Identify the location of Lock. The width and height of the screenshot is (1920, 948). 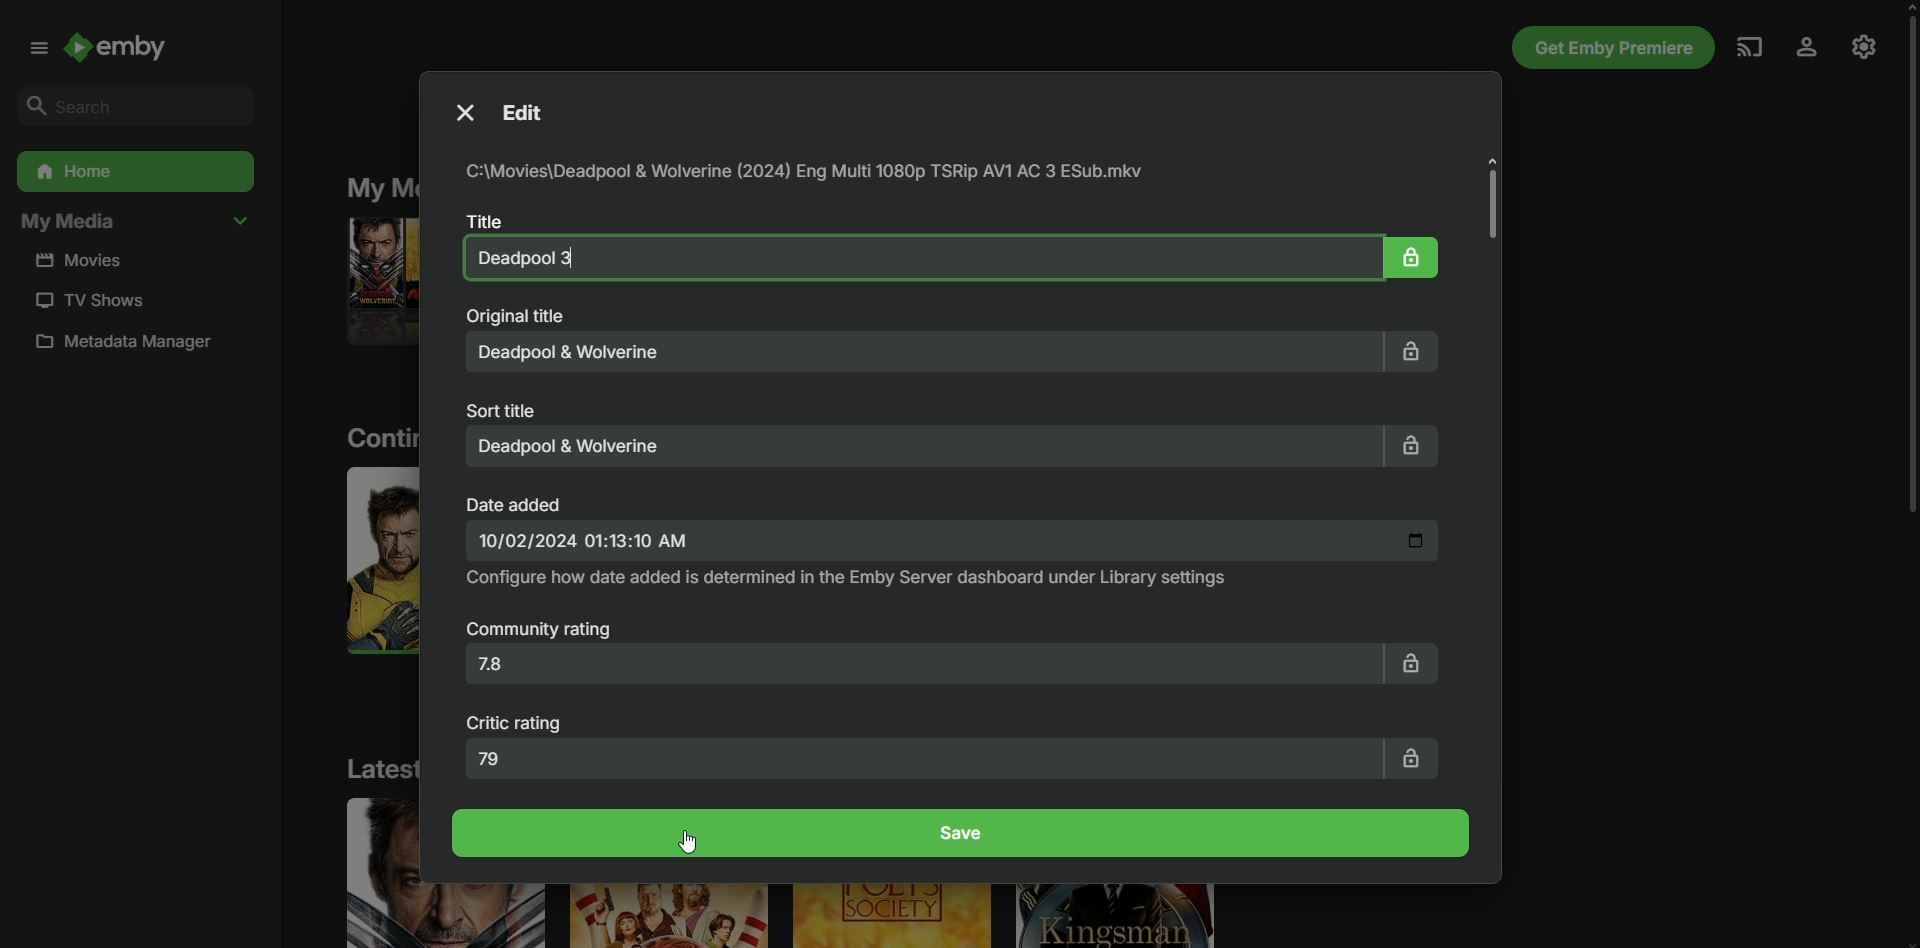
(1411, 448).